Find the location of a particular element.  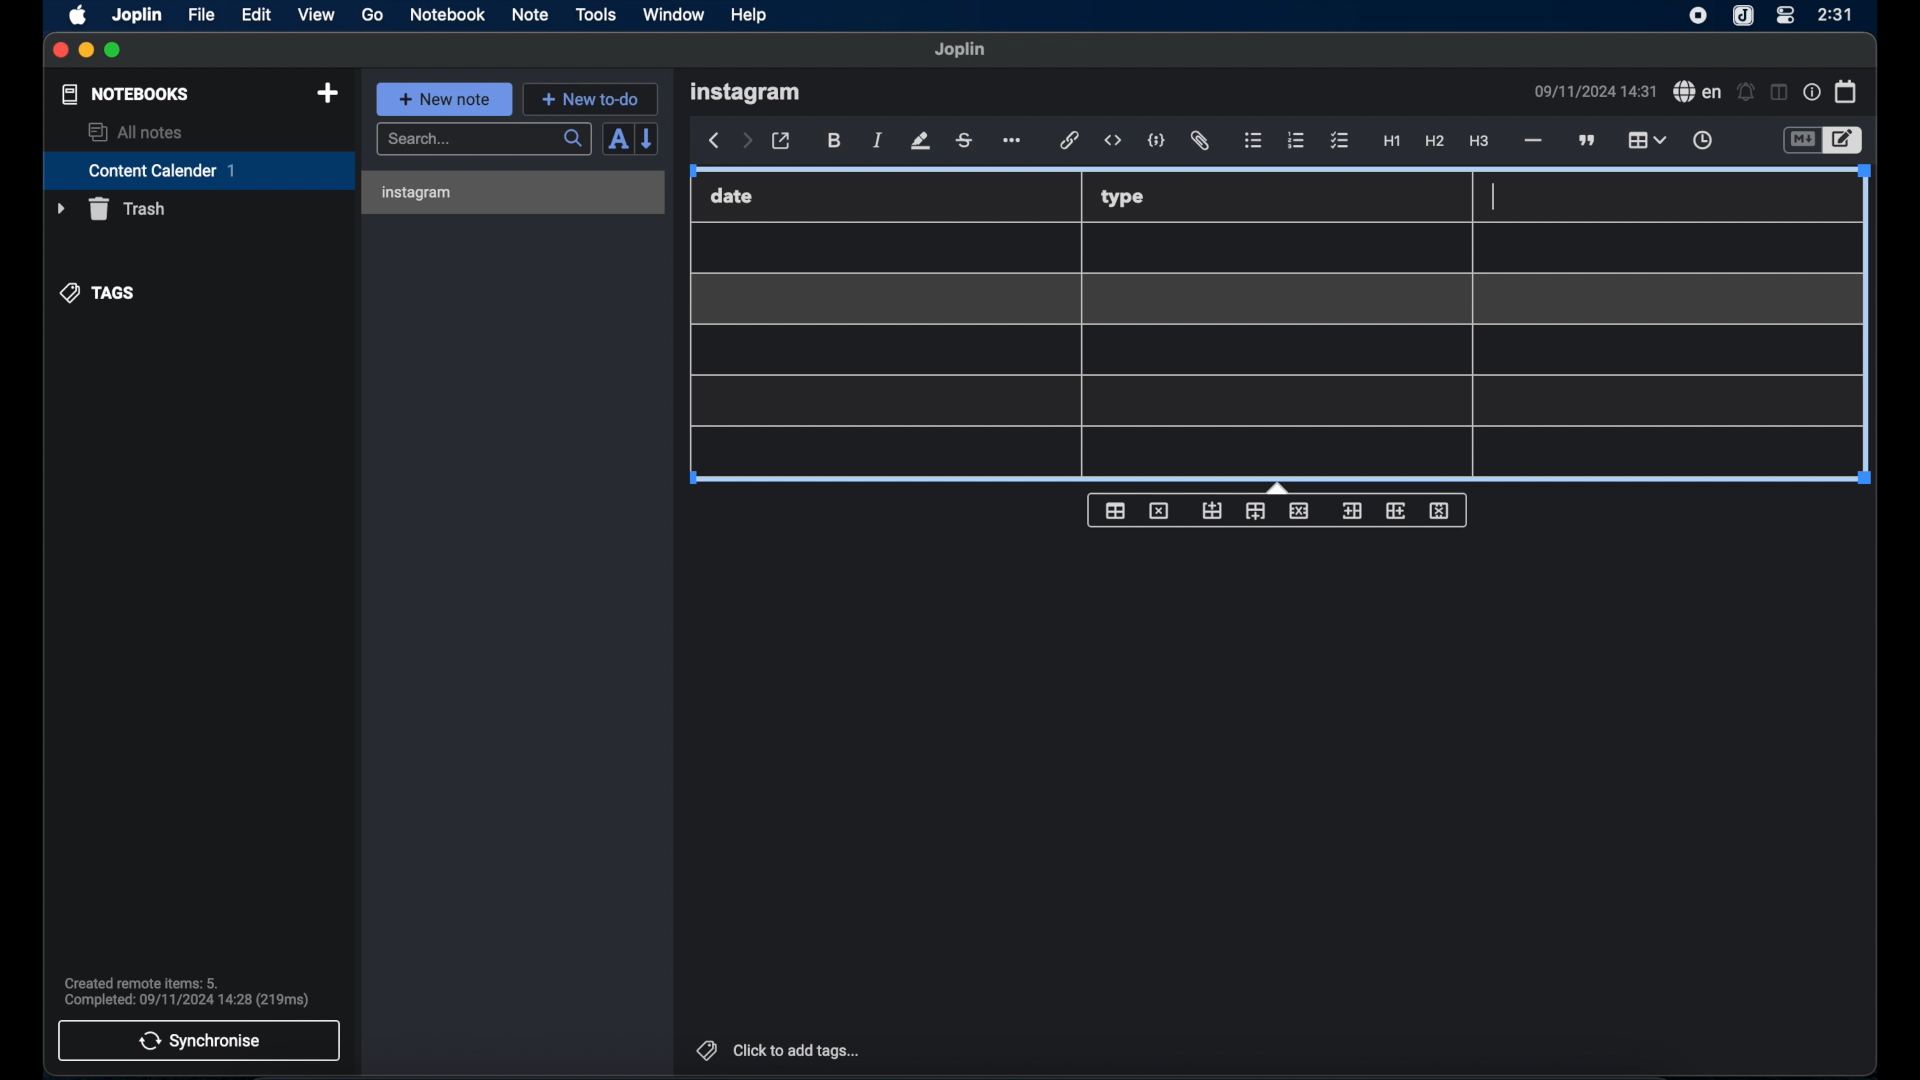

table properties is located at coordinates (1115, 510).